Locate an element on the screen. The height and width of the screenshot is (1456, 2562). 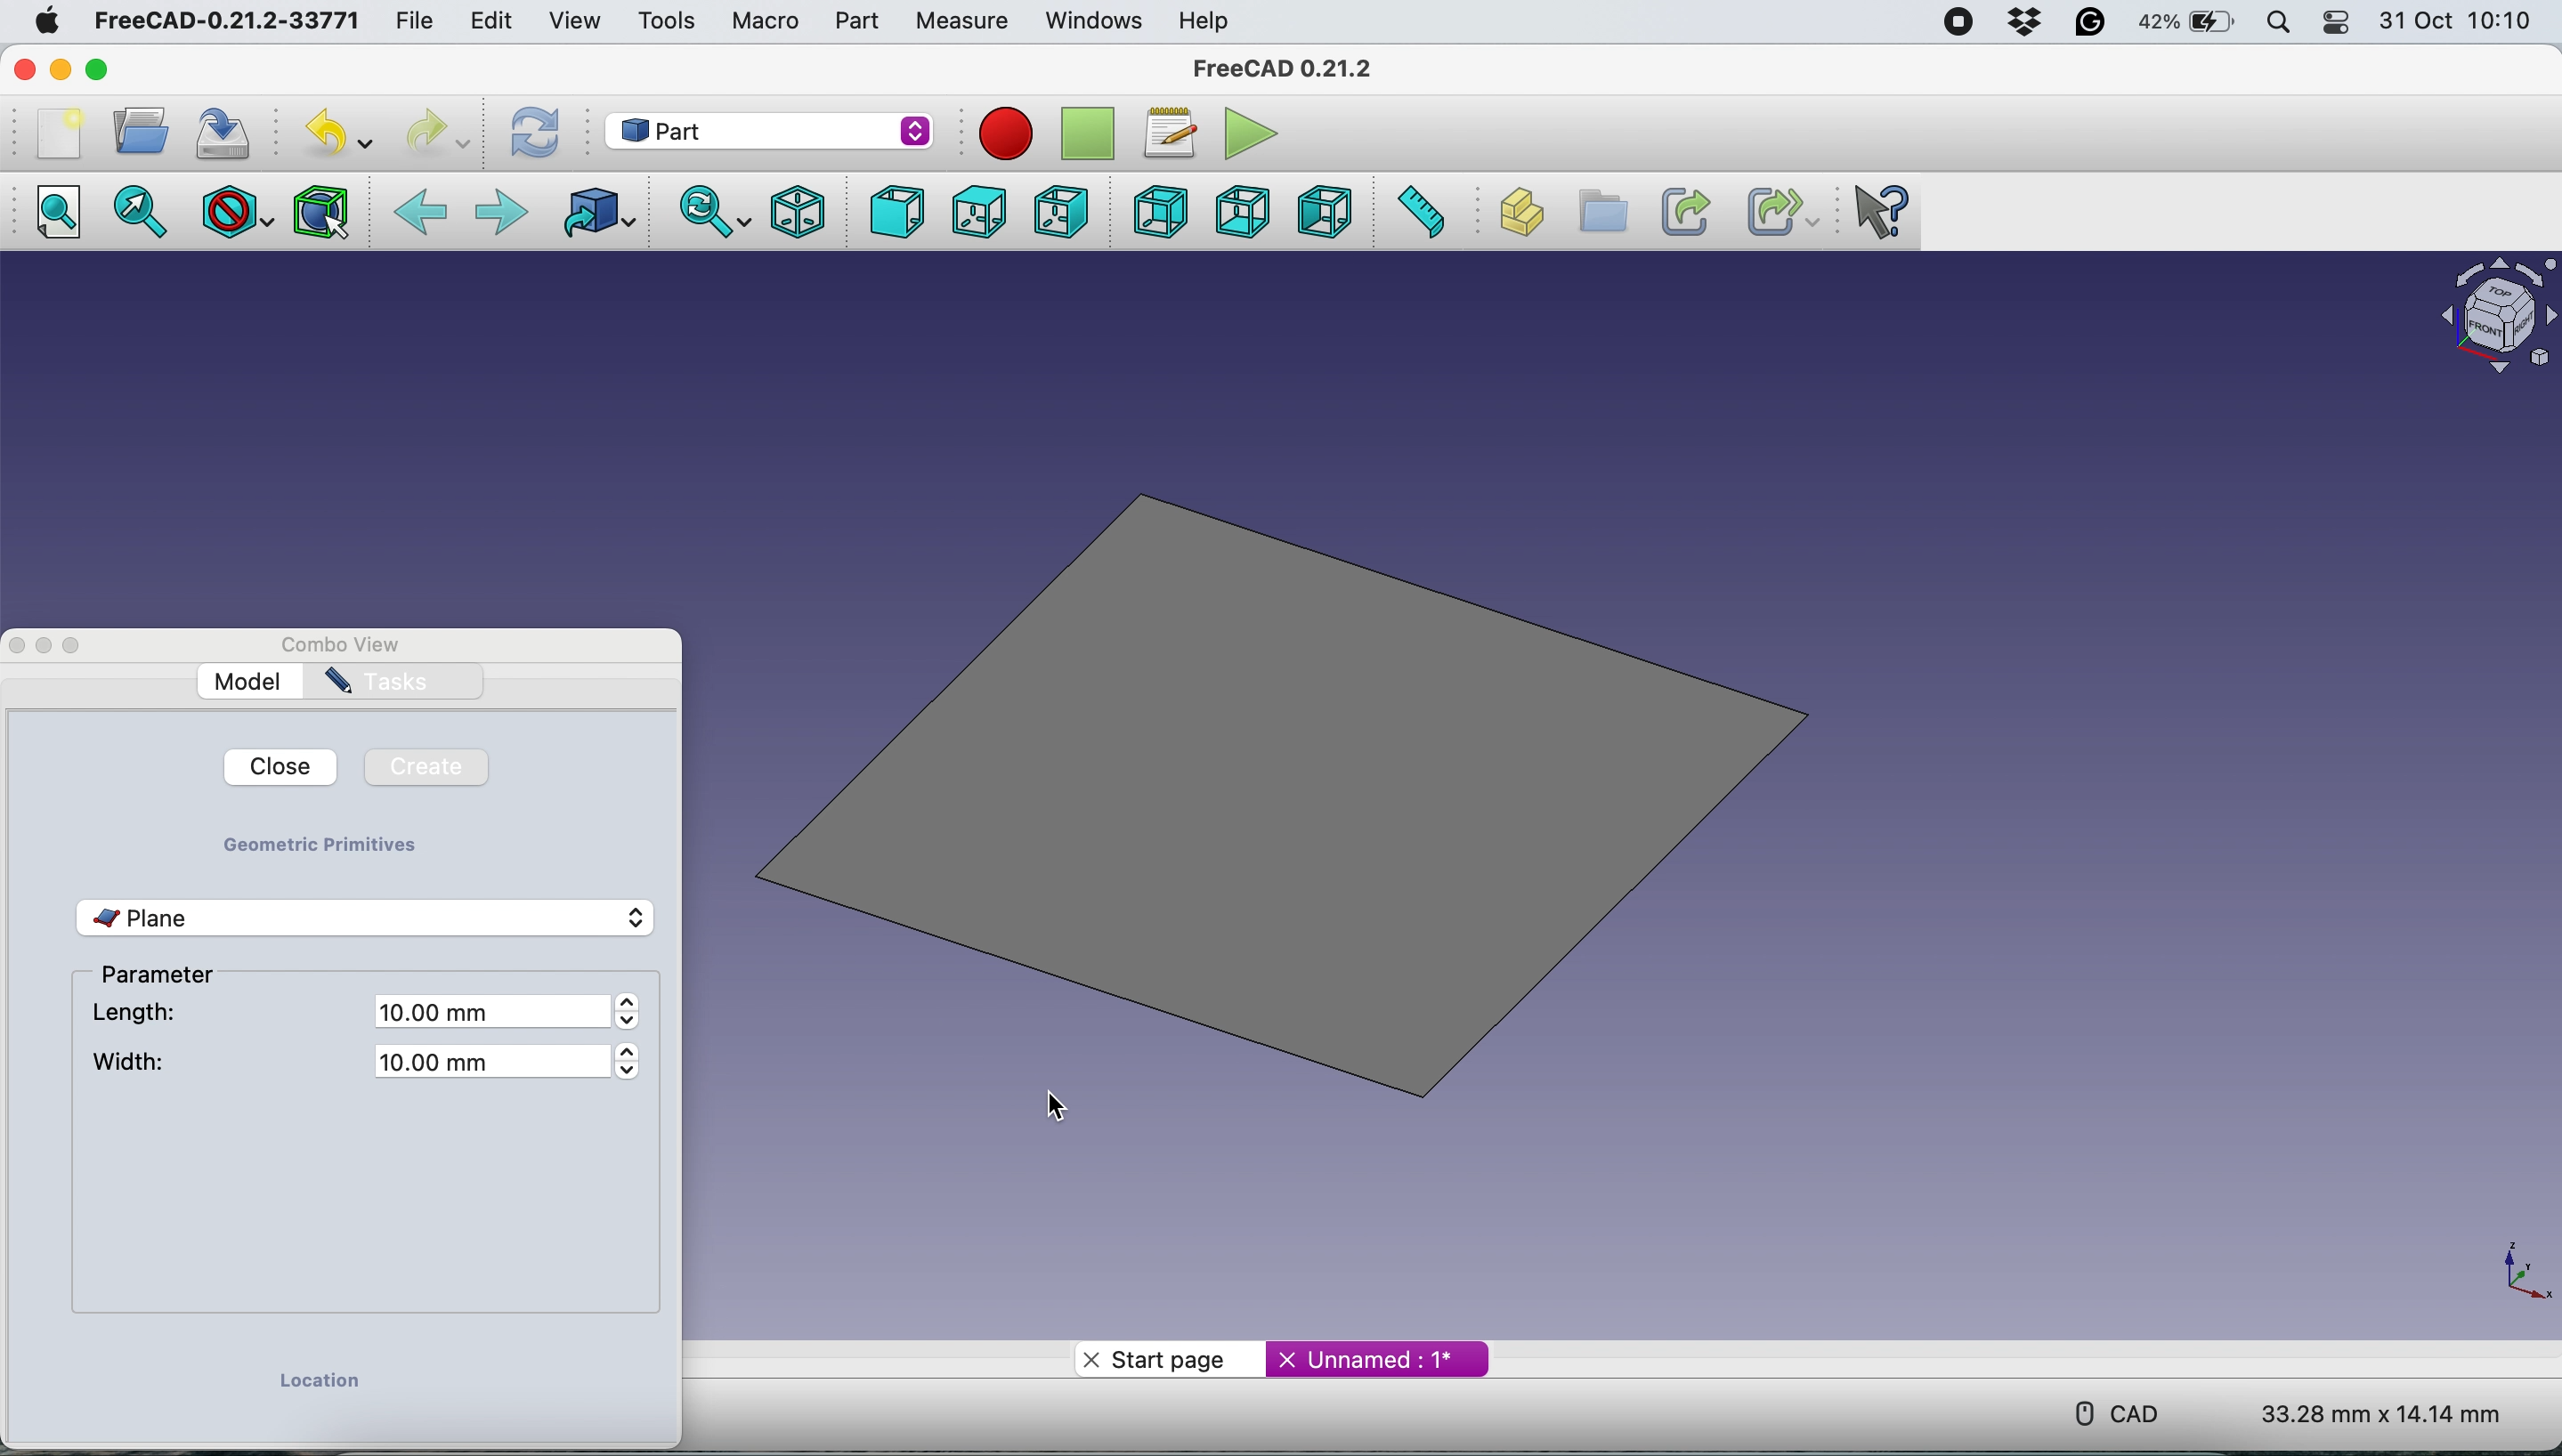
Save is located at coordinates (220, 132).